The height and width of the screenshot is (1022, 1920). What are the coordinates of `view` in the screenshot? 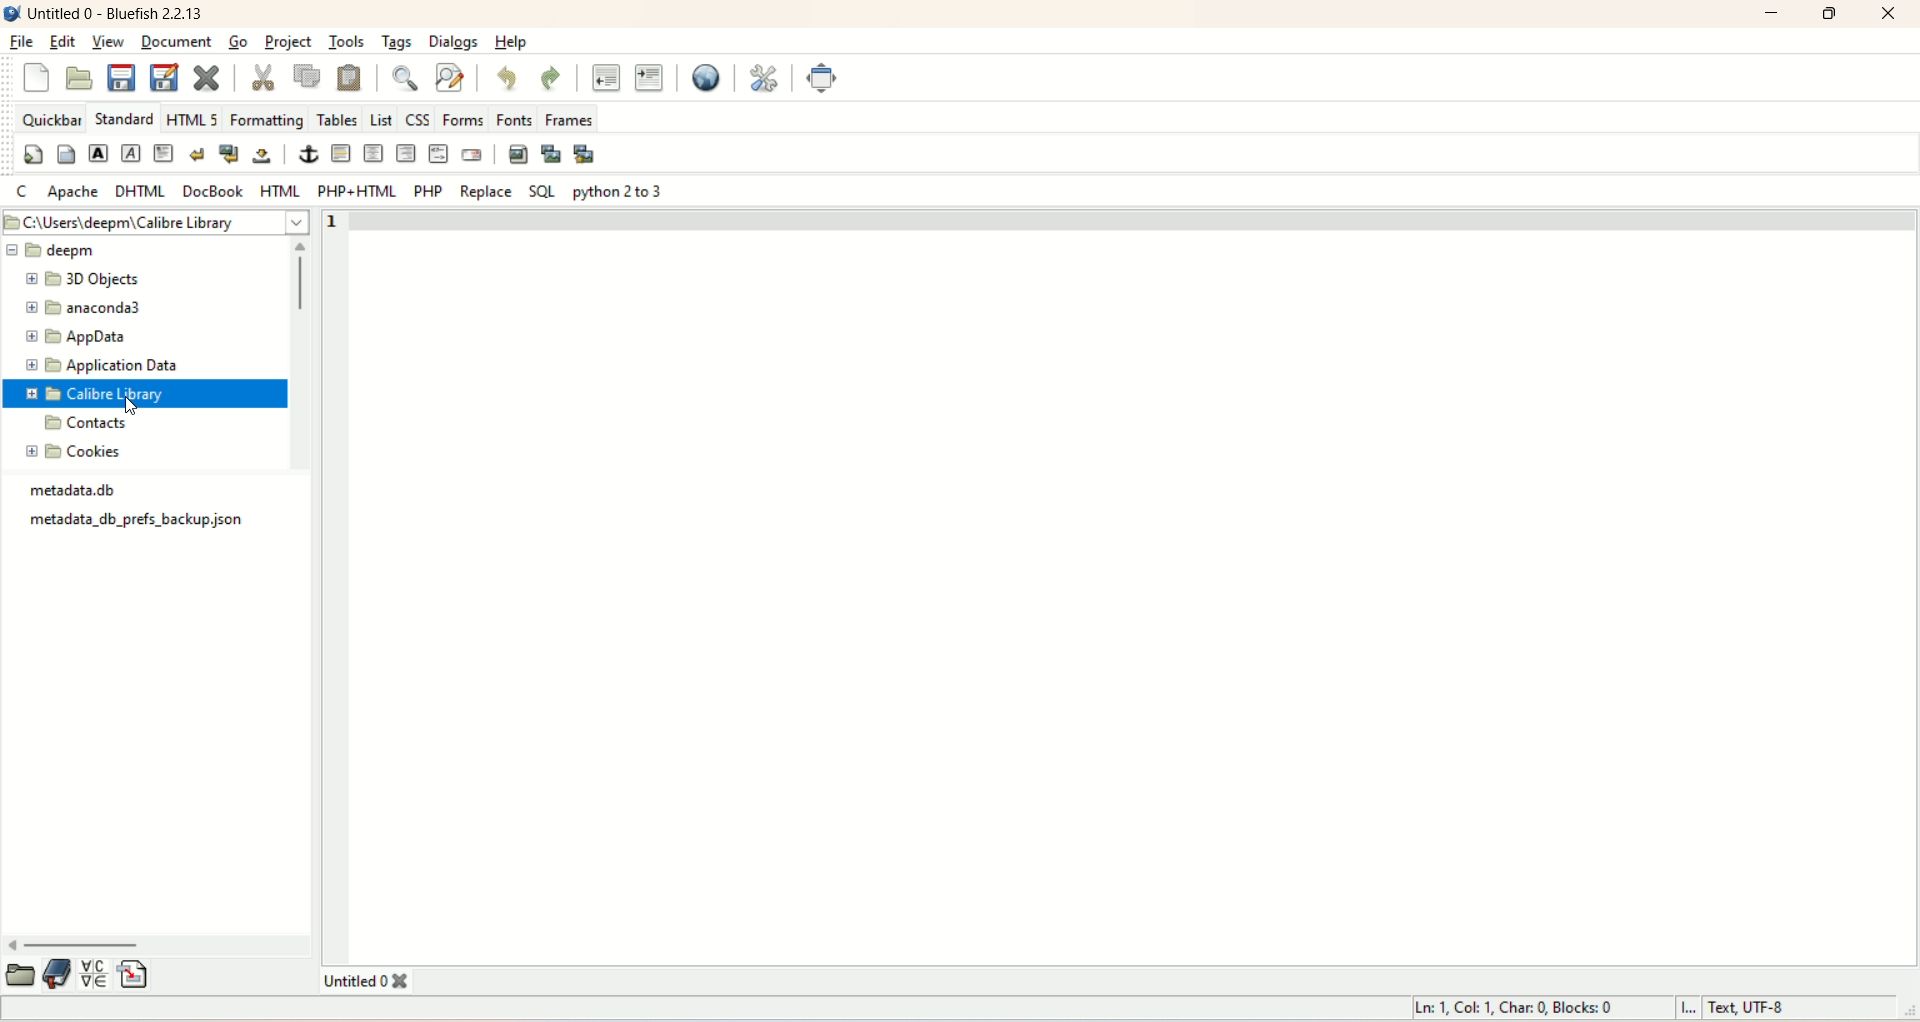 It's located at (109, 43).